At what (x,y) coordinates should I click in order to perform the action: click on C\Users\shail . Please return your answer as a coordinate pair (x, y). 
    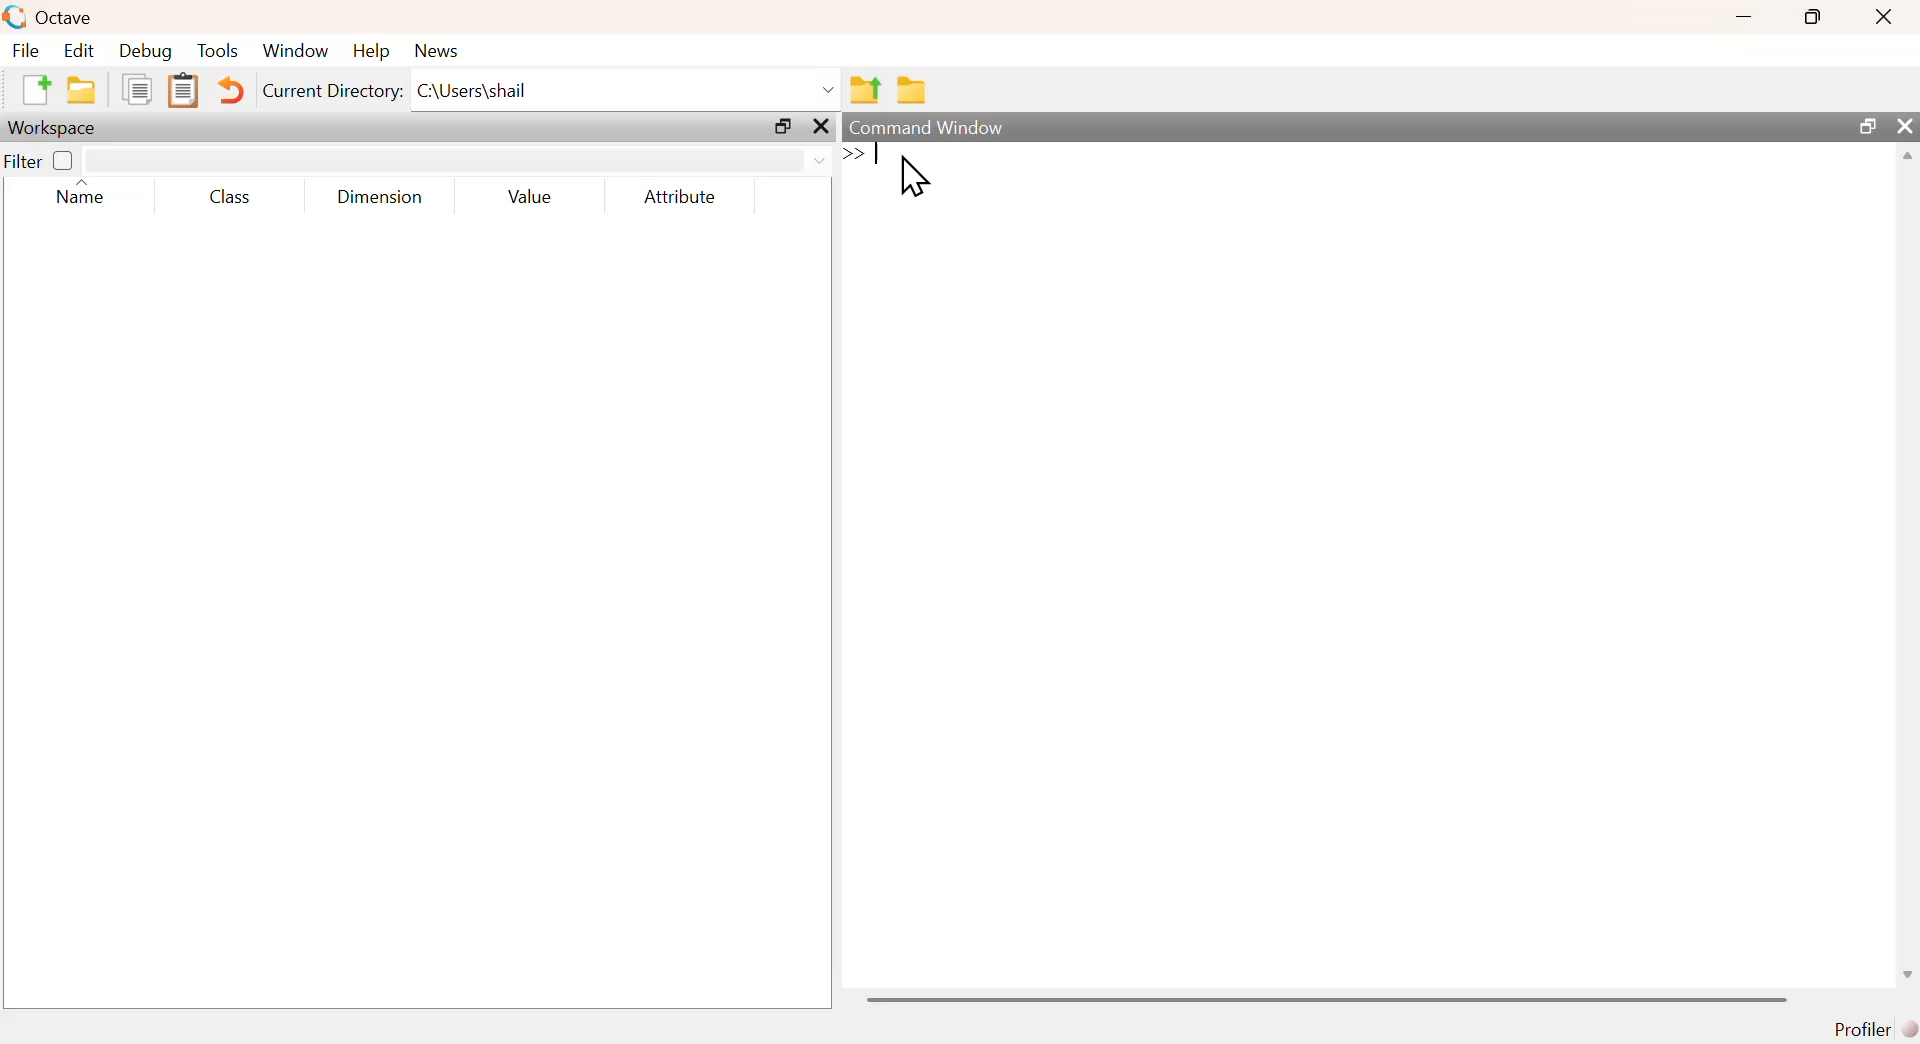
    Looking at the image, I should click on (627, 89).